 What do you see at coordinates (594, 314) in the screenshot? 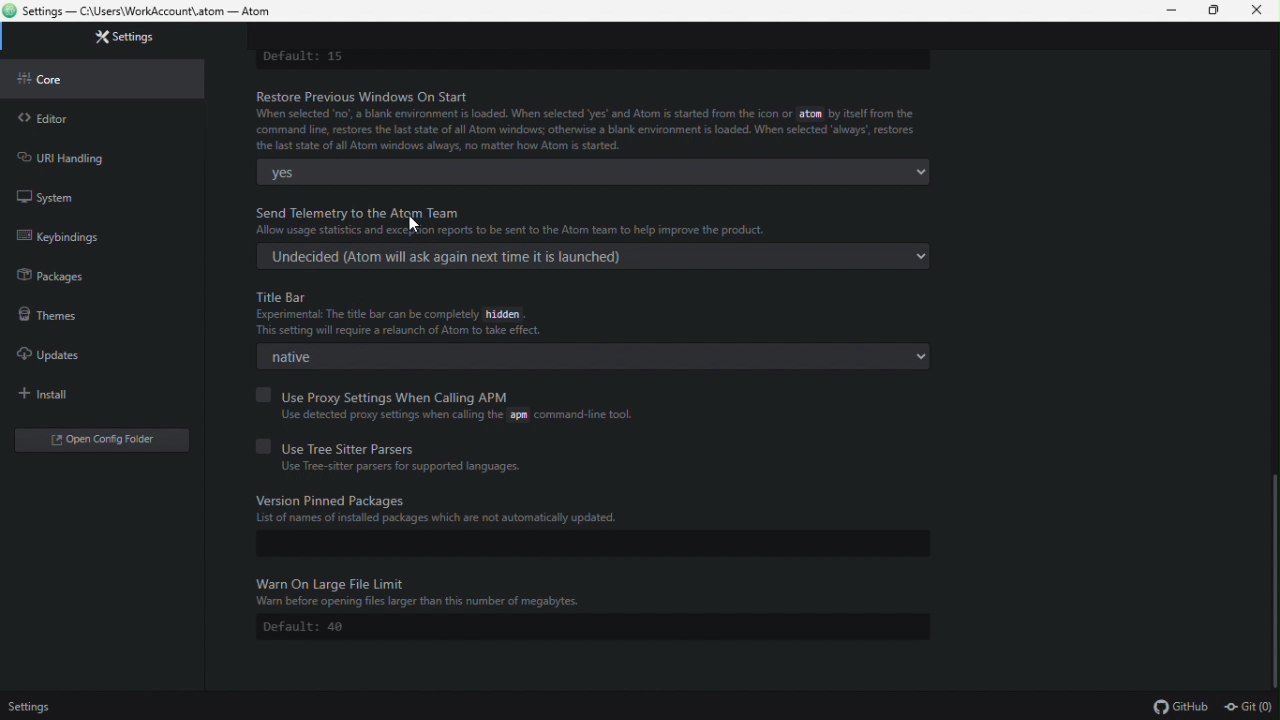
I see `Title Bar Experimental: The tital bar can be completely hidden. This setting will require a relaunch of Atom to take effect.` at bounding box center [594, 314].